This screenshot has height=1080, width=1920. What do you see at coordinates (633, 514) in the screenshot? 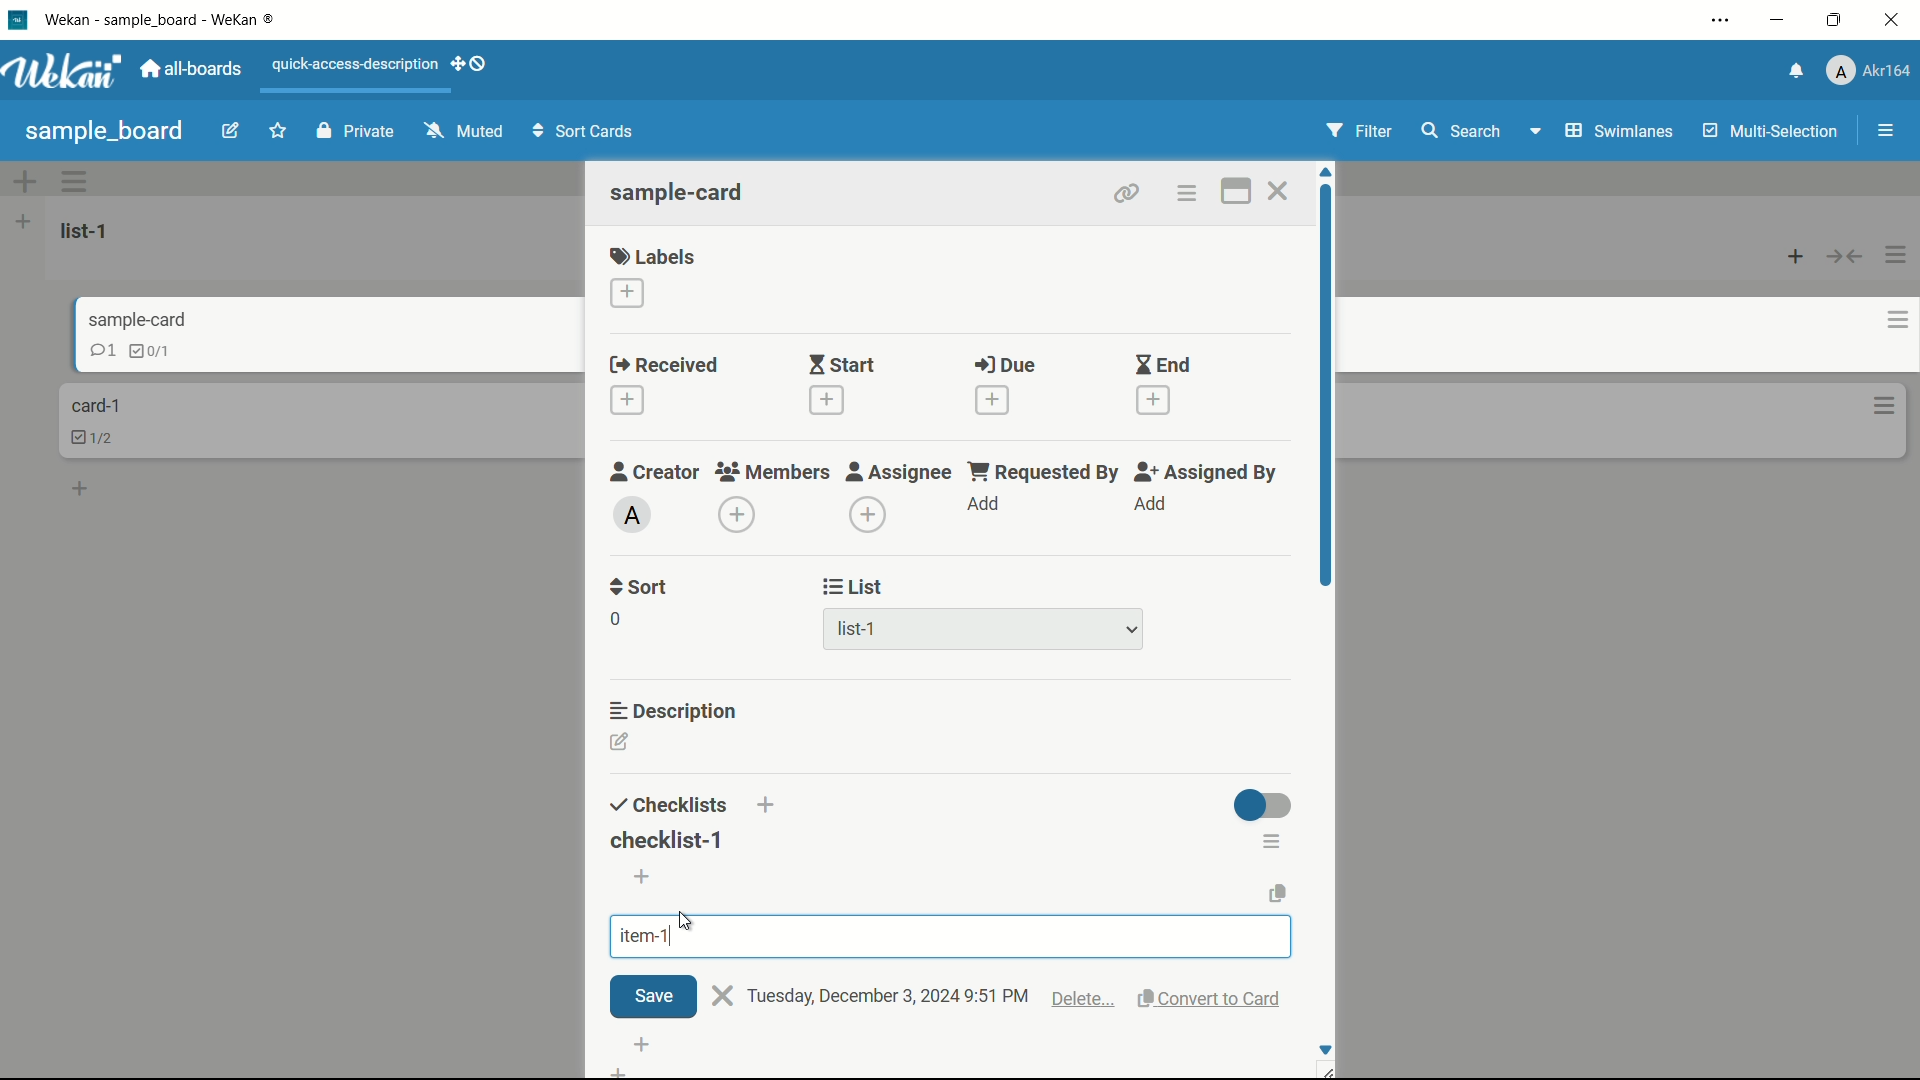
I see `admin` at bounding box center [633, 514].